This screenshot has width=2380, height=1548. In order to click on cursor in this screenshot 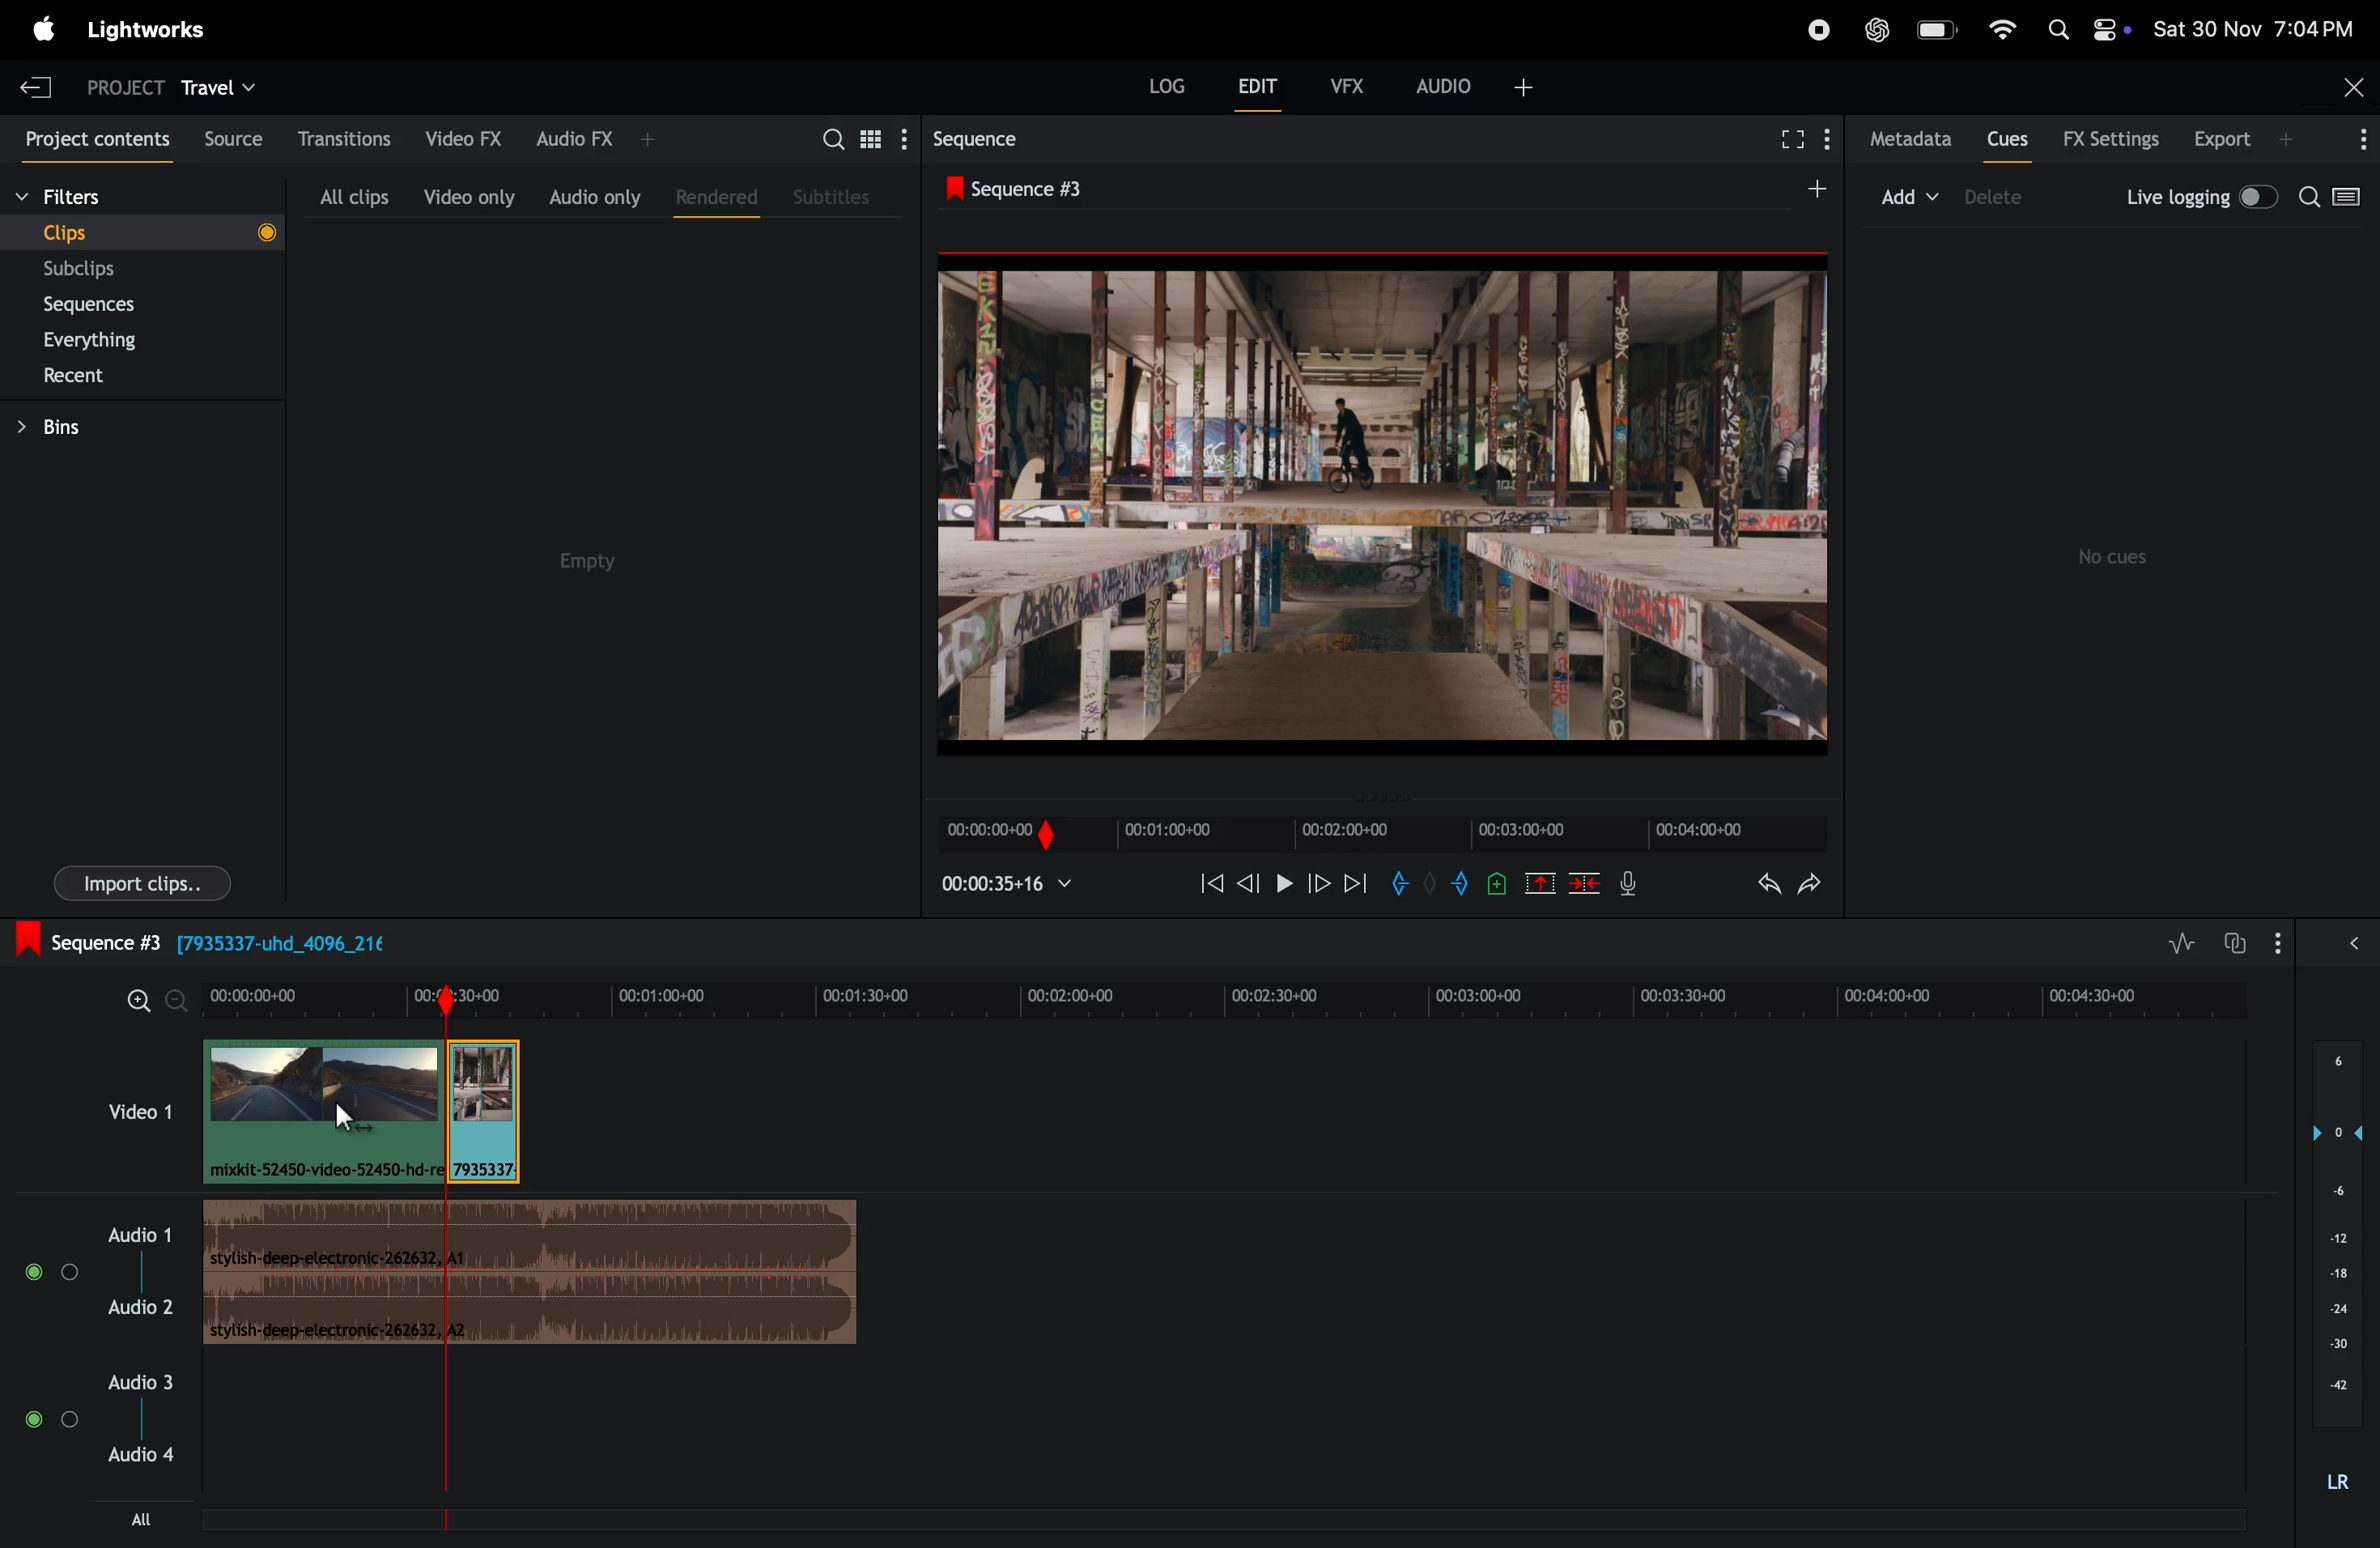, I will do `click(346, 1117)`.